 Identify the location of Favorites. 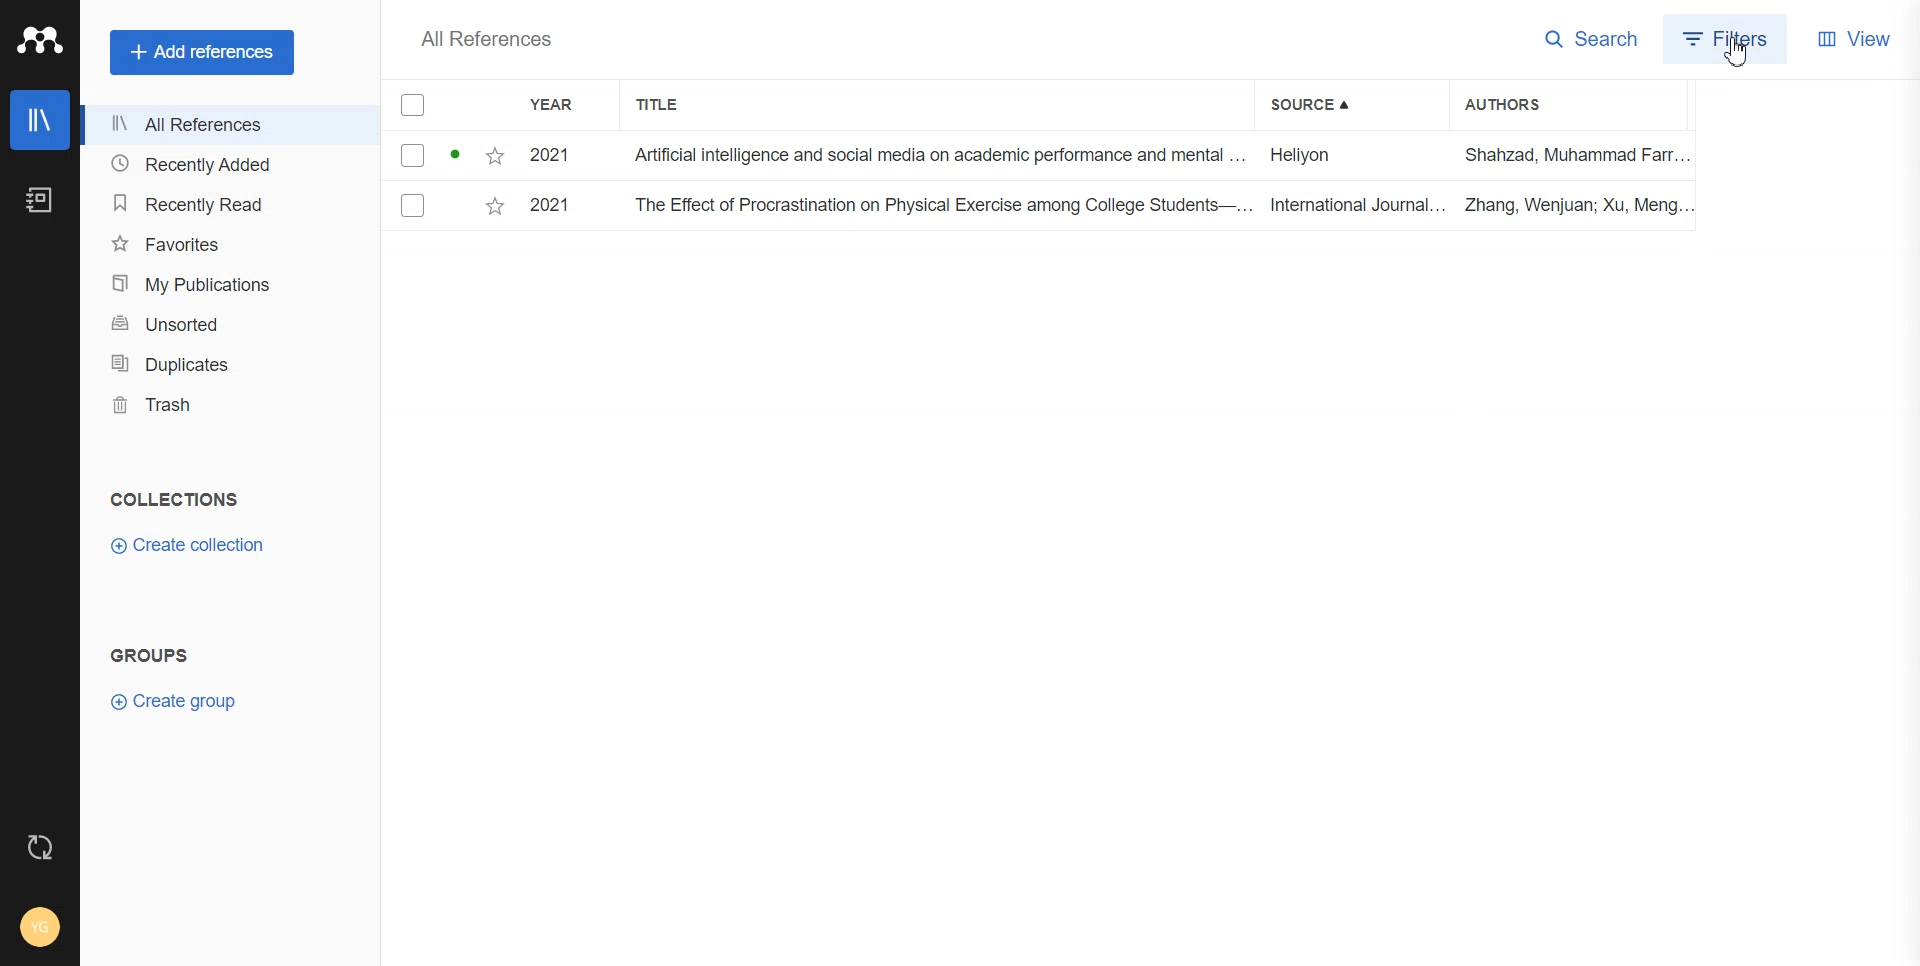
(217, 246).